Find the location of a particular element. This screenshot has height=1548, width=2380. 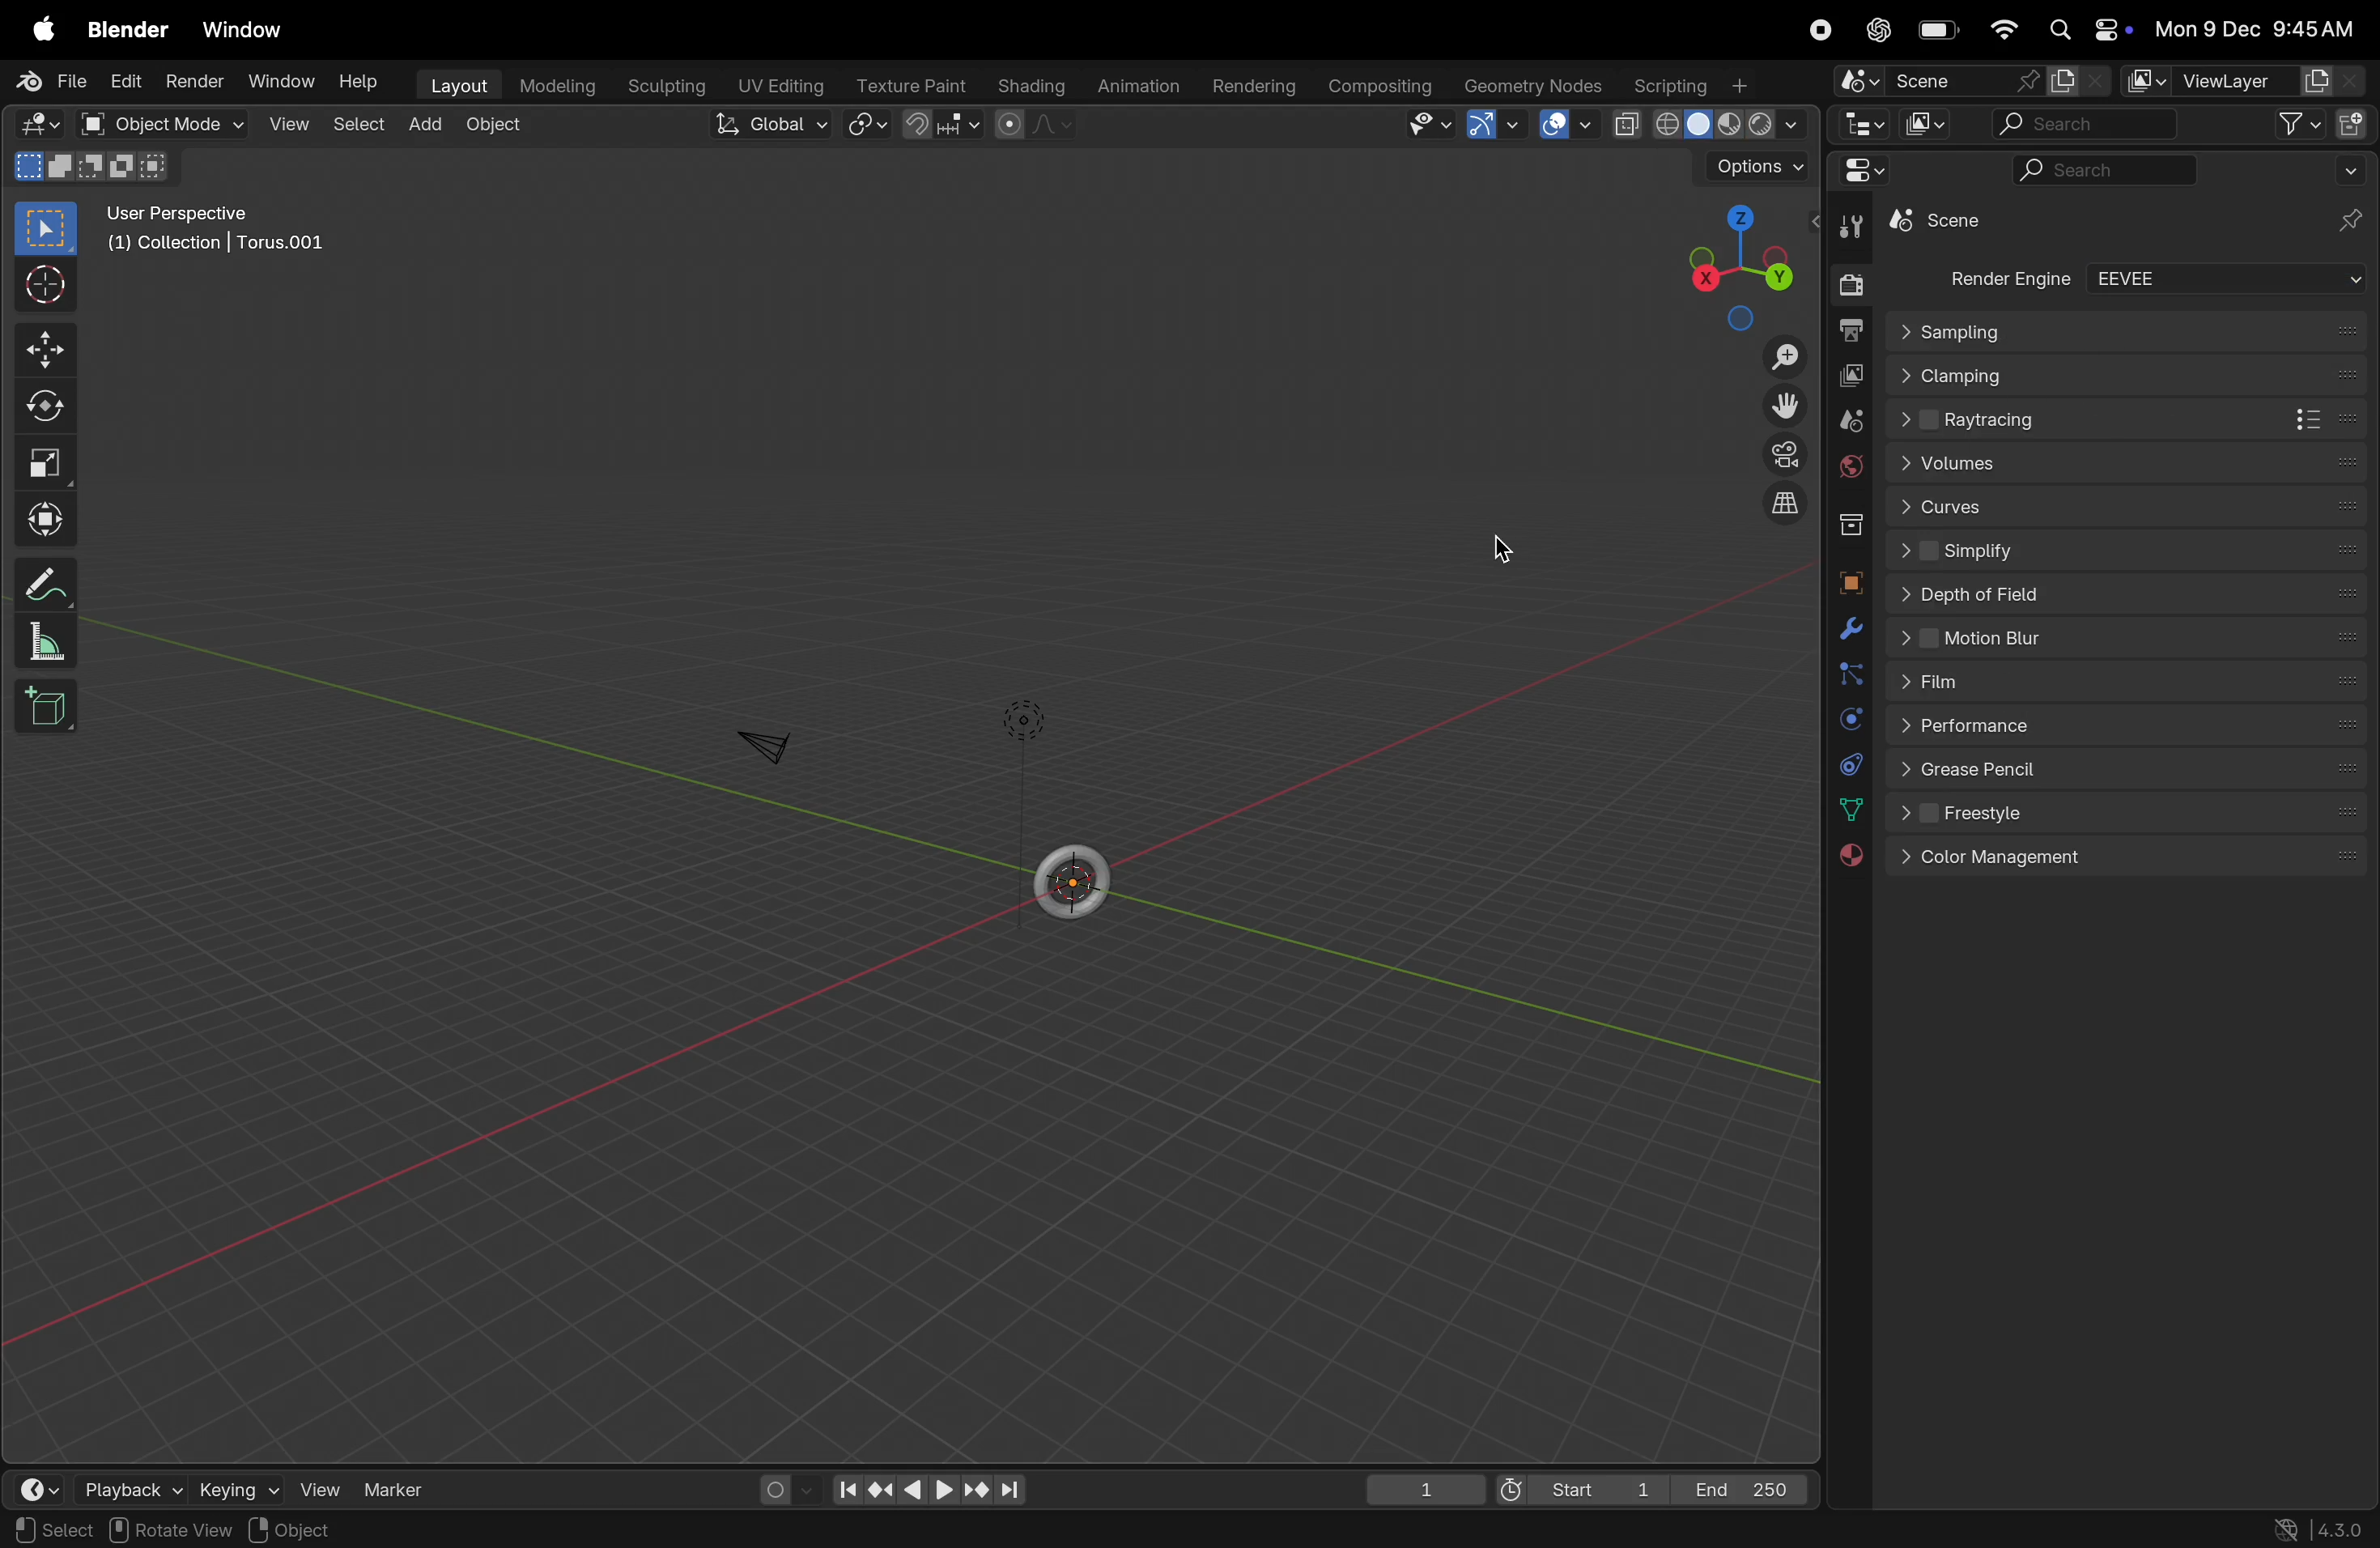

record is located at coordinates (1814, 31).